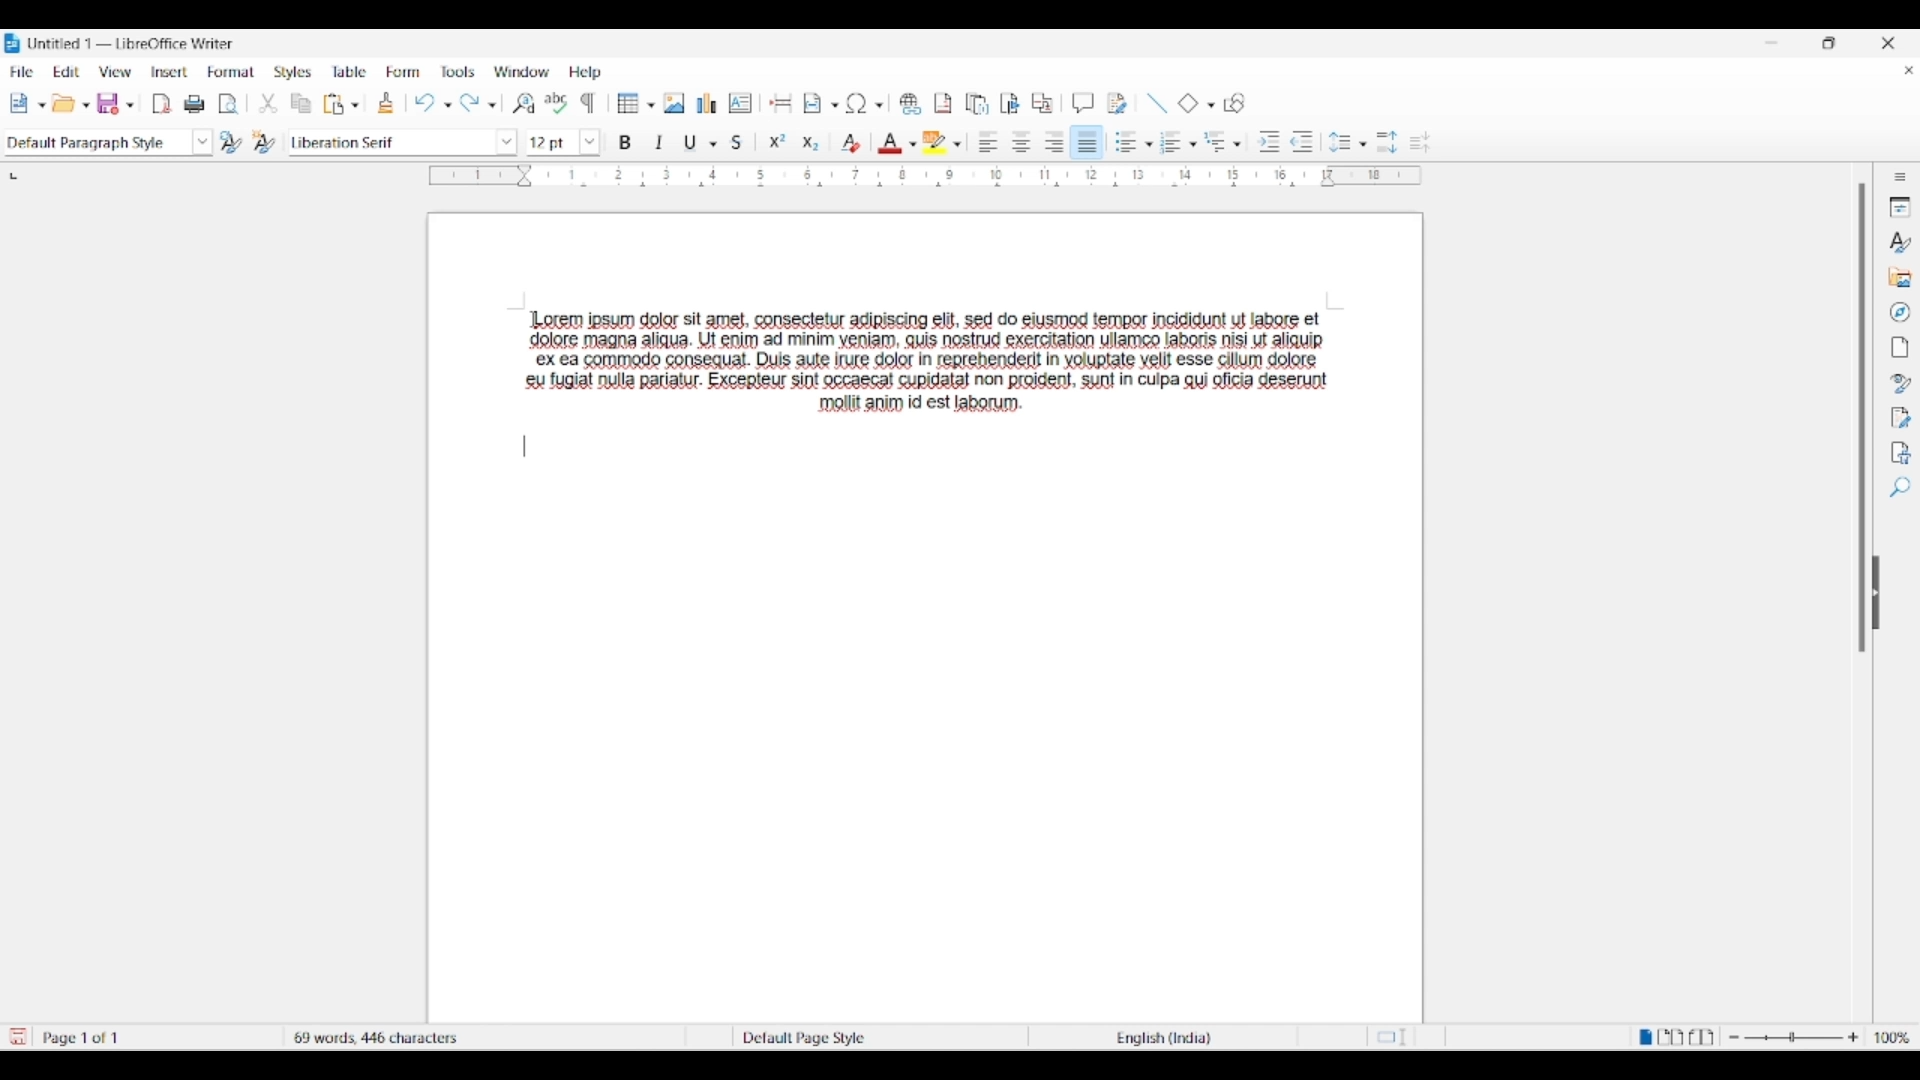 This screenshot has height=1080, width=1920. What do you see at coordinates (267, 143) in the screenshot?
I see `New style from selection` at bounding box center [267, 143].